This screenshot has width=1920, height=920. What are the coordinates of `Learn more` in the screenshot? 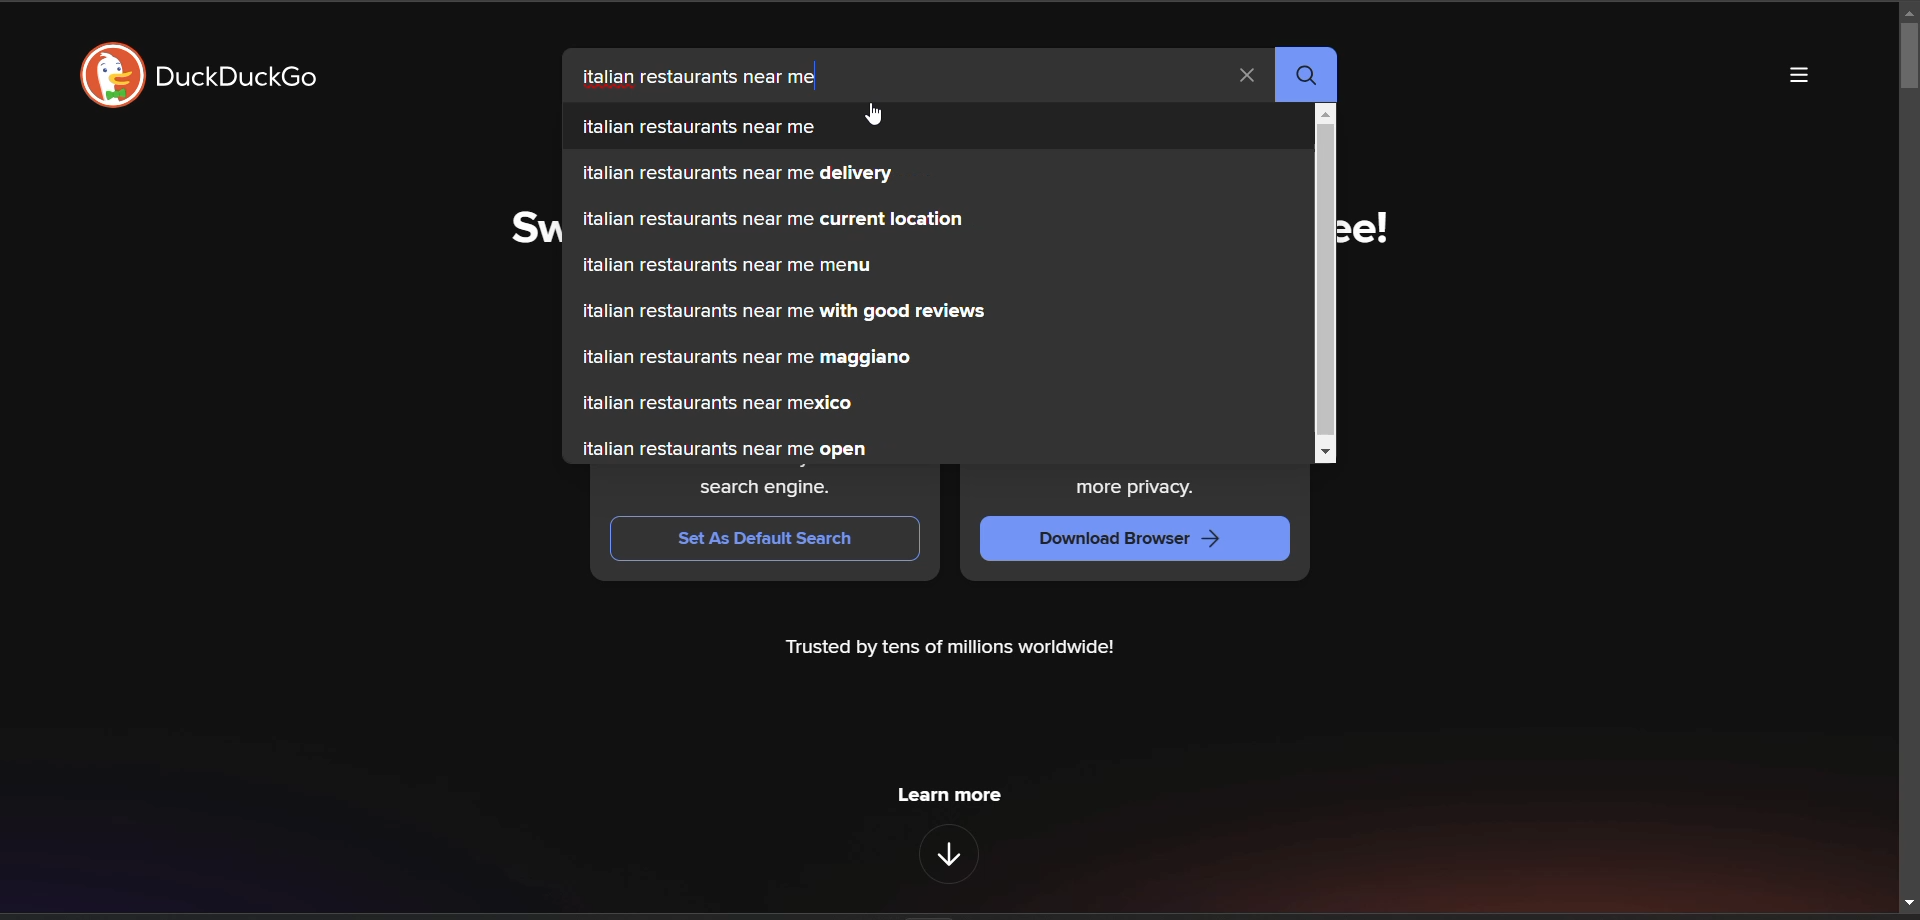 It's located at (948, 854).